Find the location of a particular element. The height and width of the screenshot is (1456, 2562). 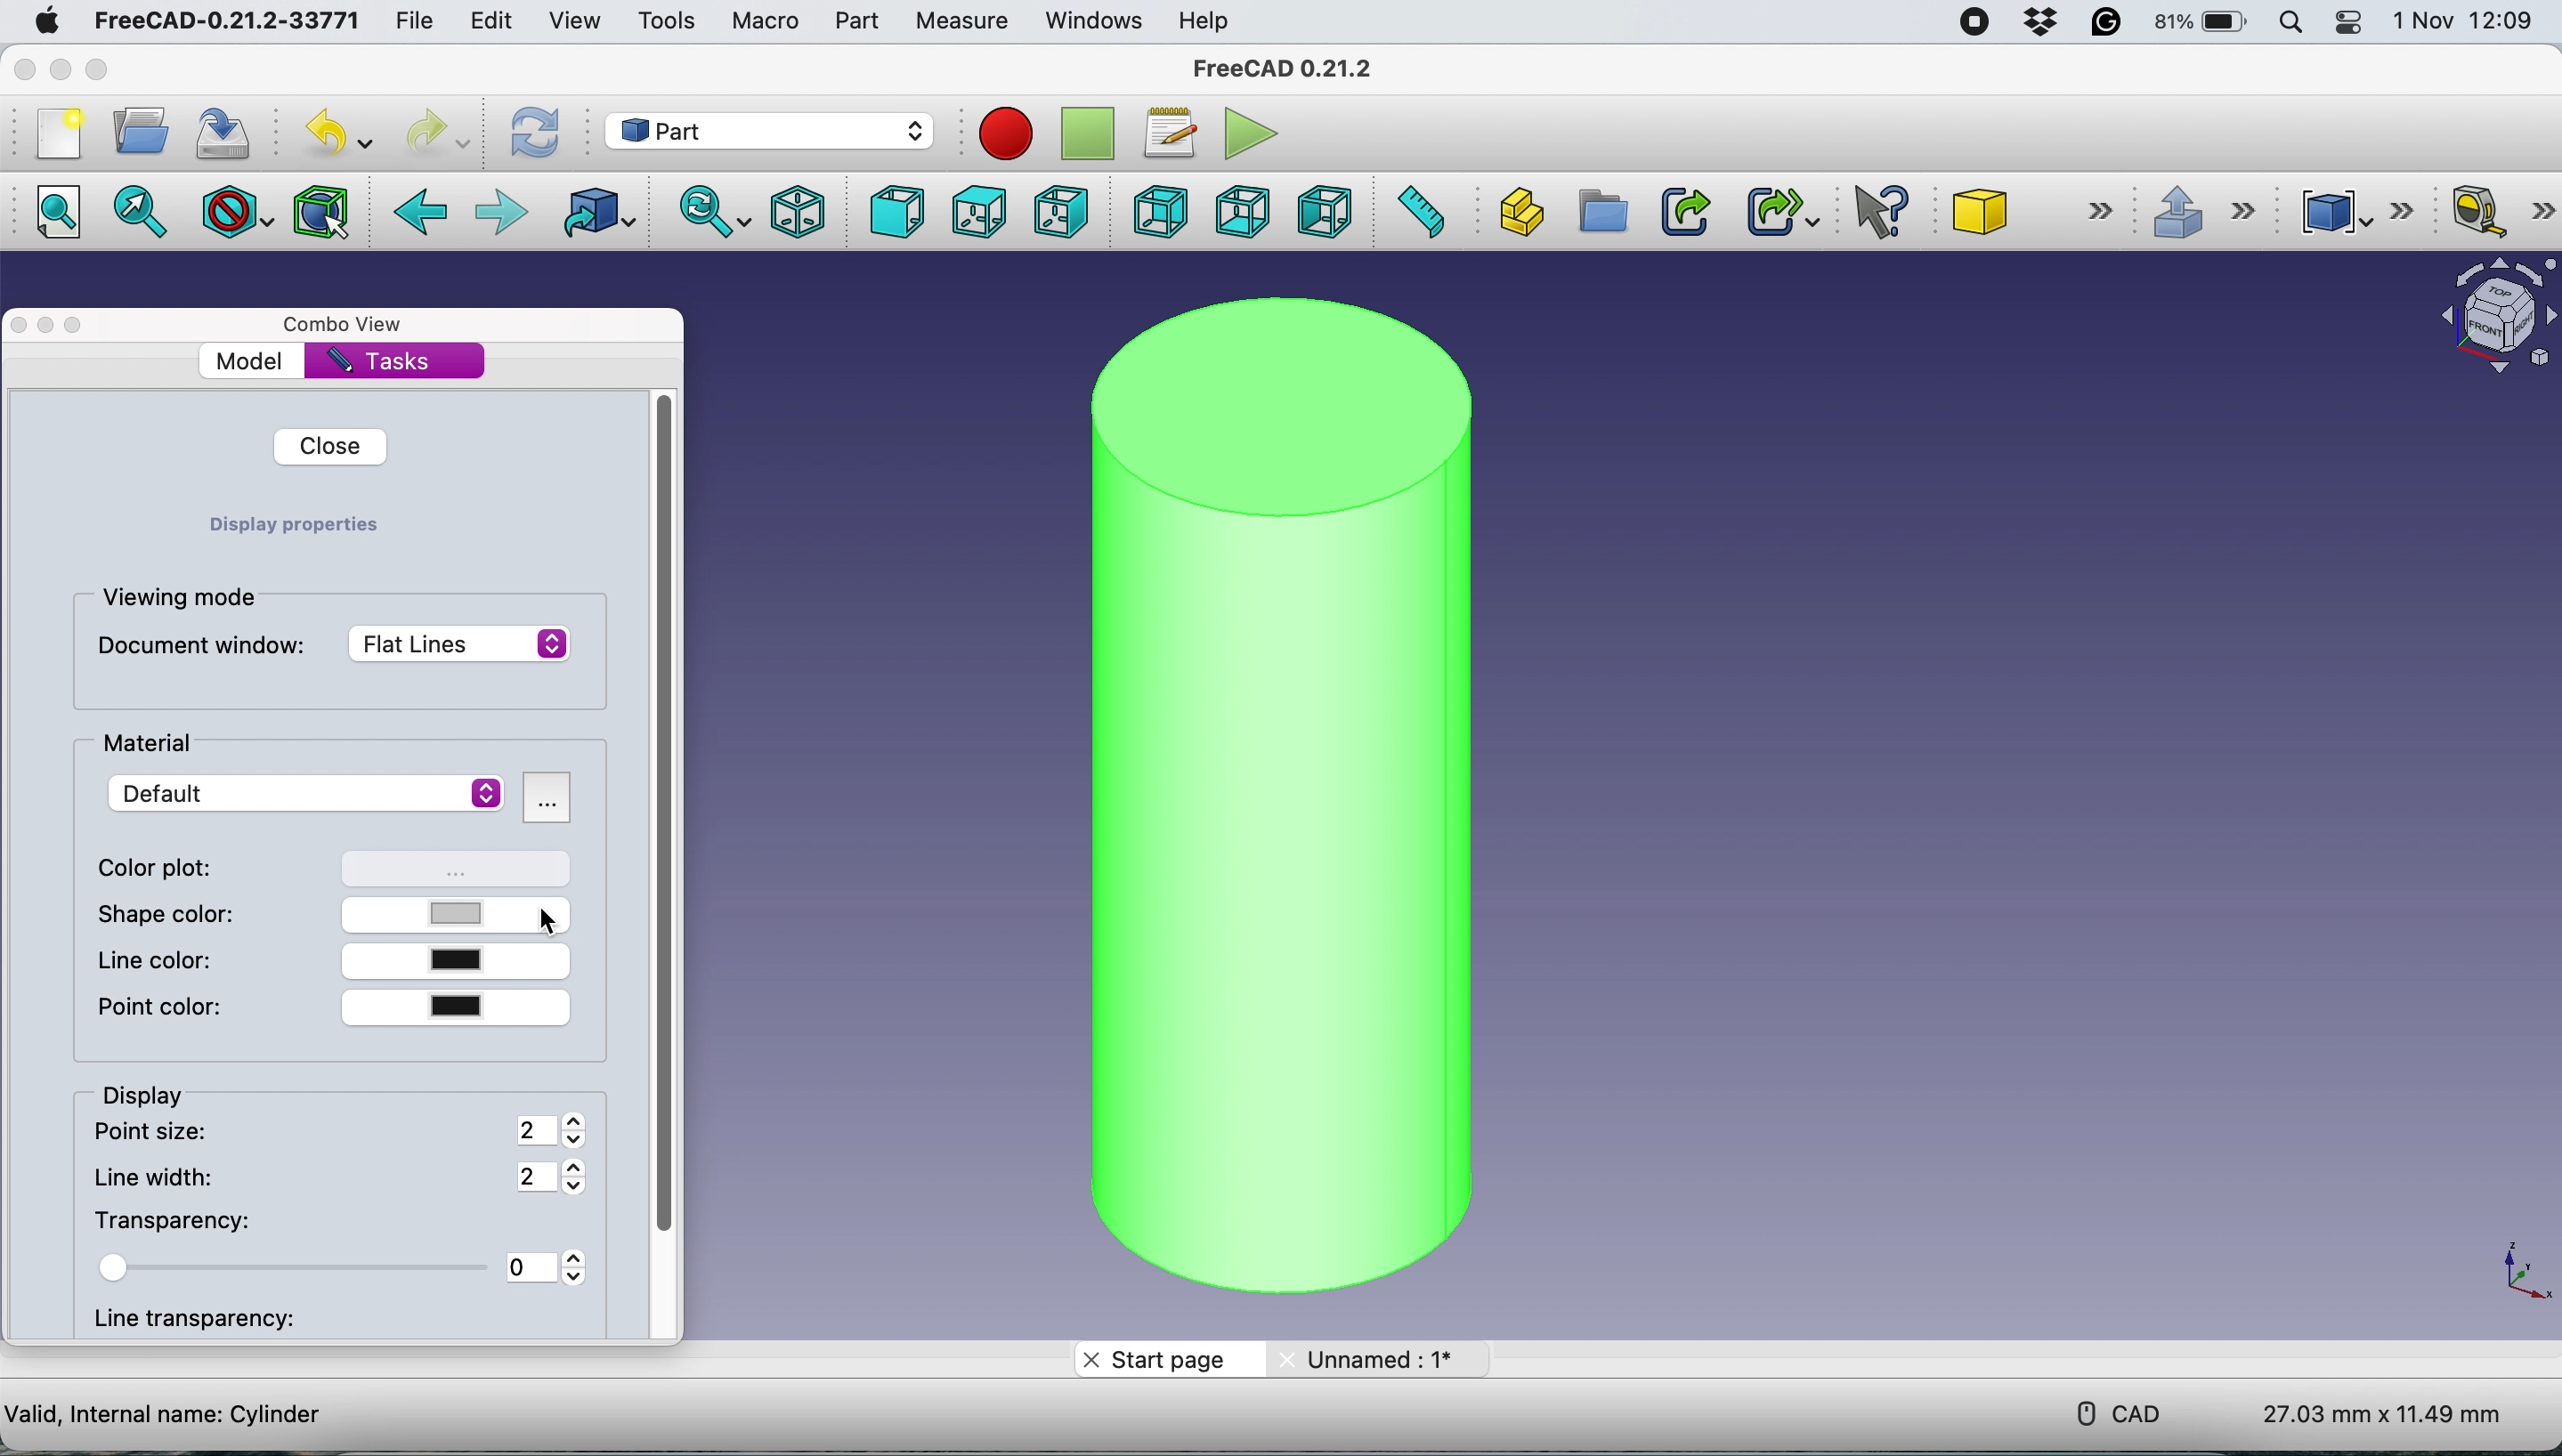

object interface is located at coordinates (2496, 316).